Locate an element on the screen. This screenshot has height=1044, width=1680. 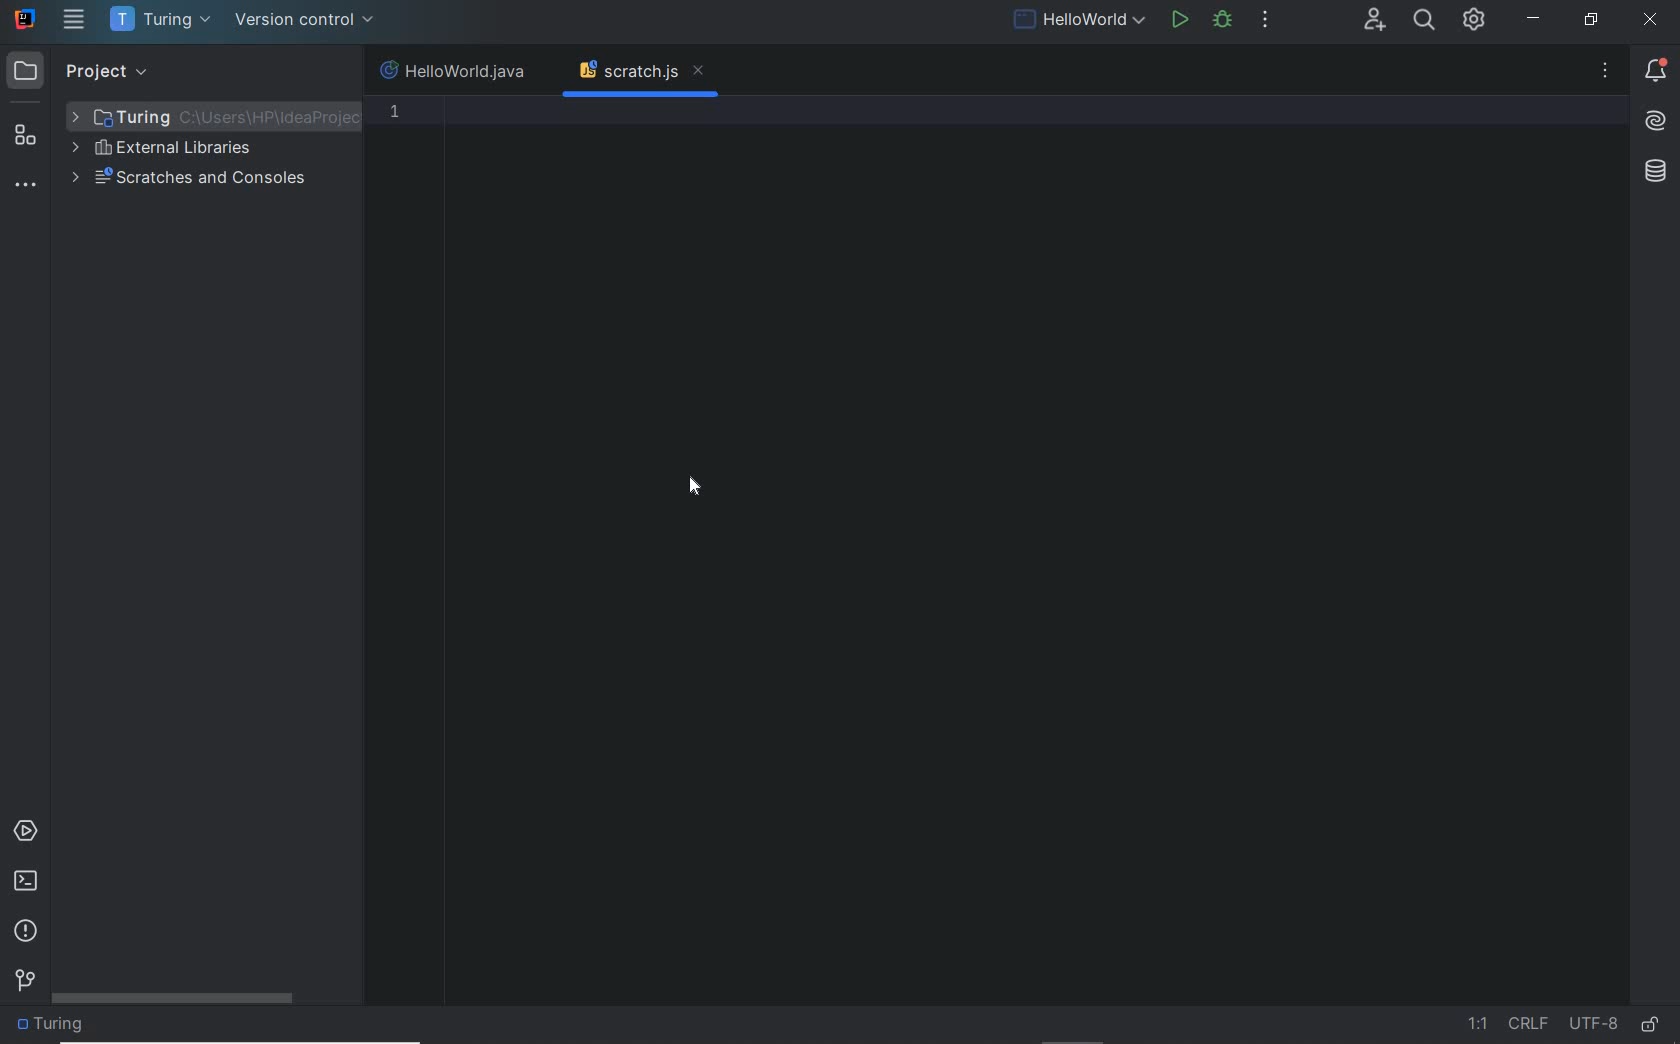
problems is located at coordinates (25, 932).